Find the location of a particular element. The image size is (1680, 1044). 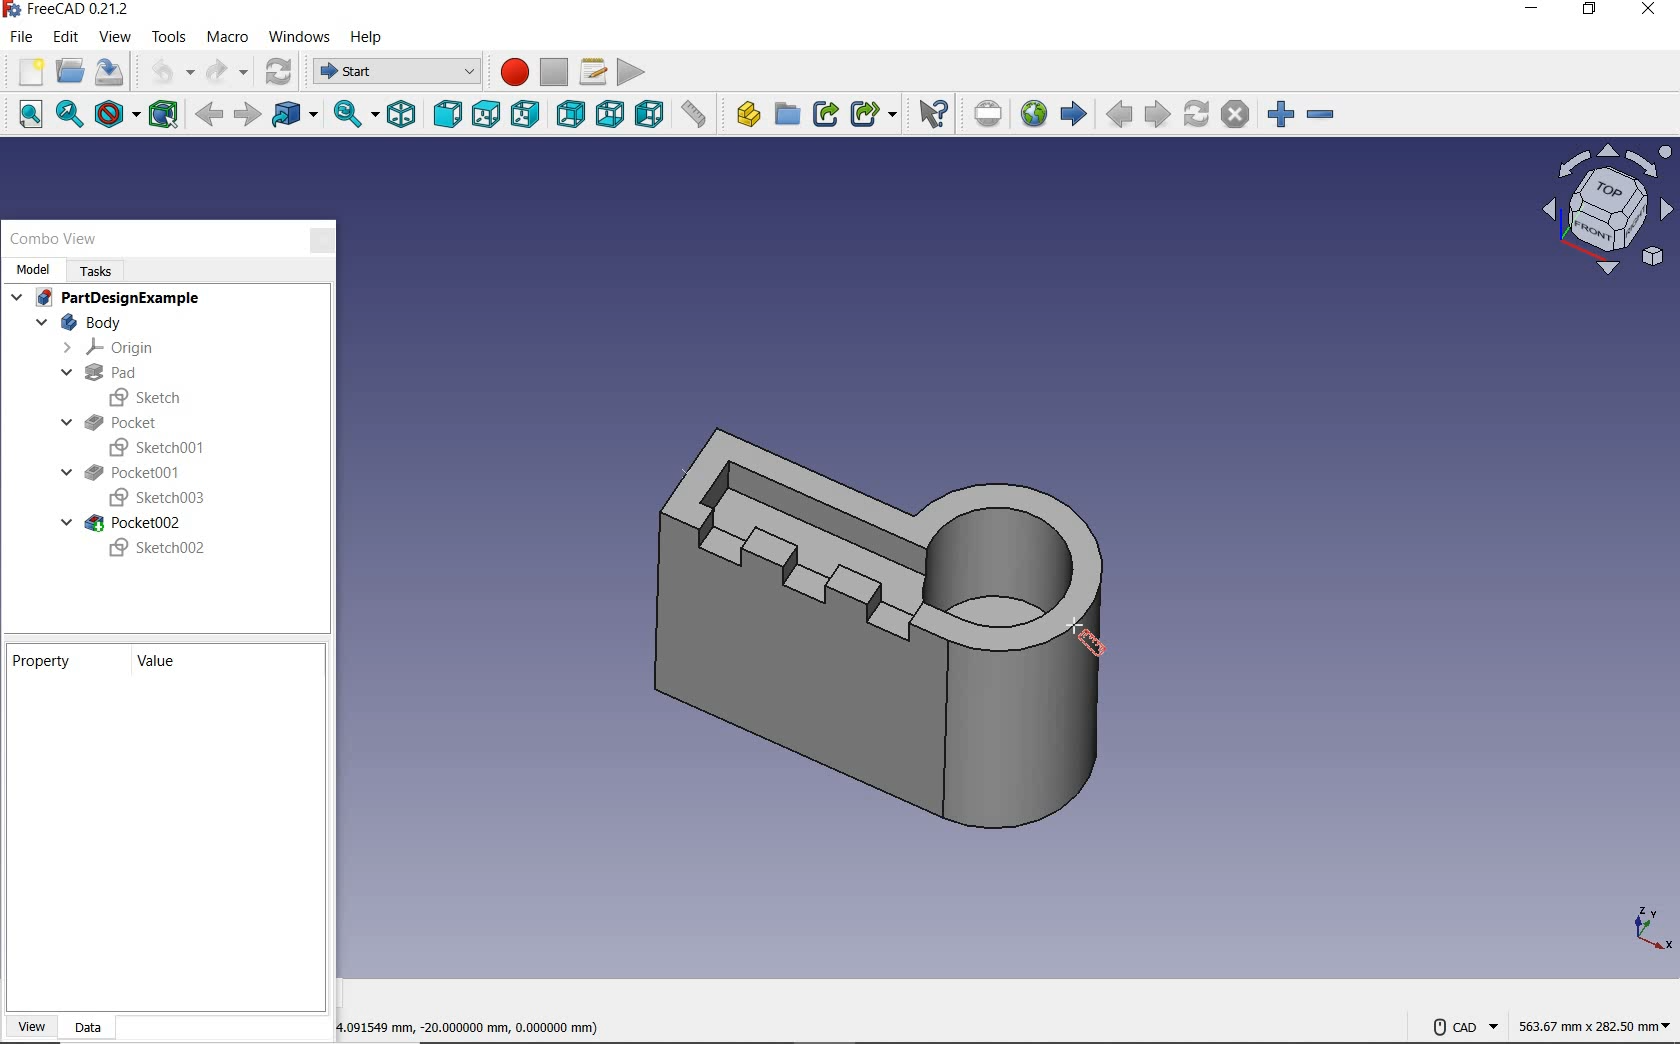

COMBO VIEW is located at coordinates (55, 239).